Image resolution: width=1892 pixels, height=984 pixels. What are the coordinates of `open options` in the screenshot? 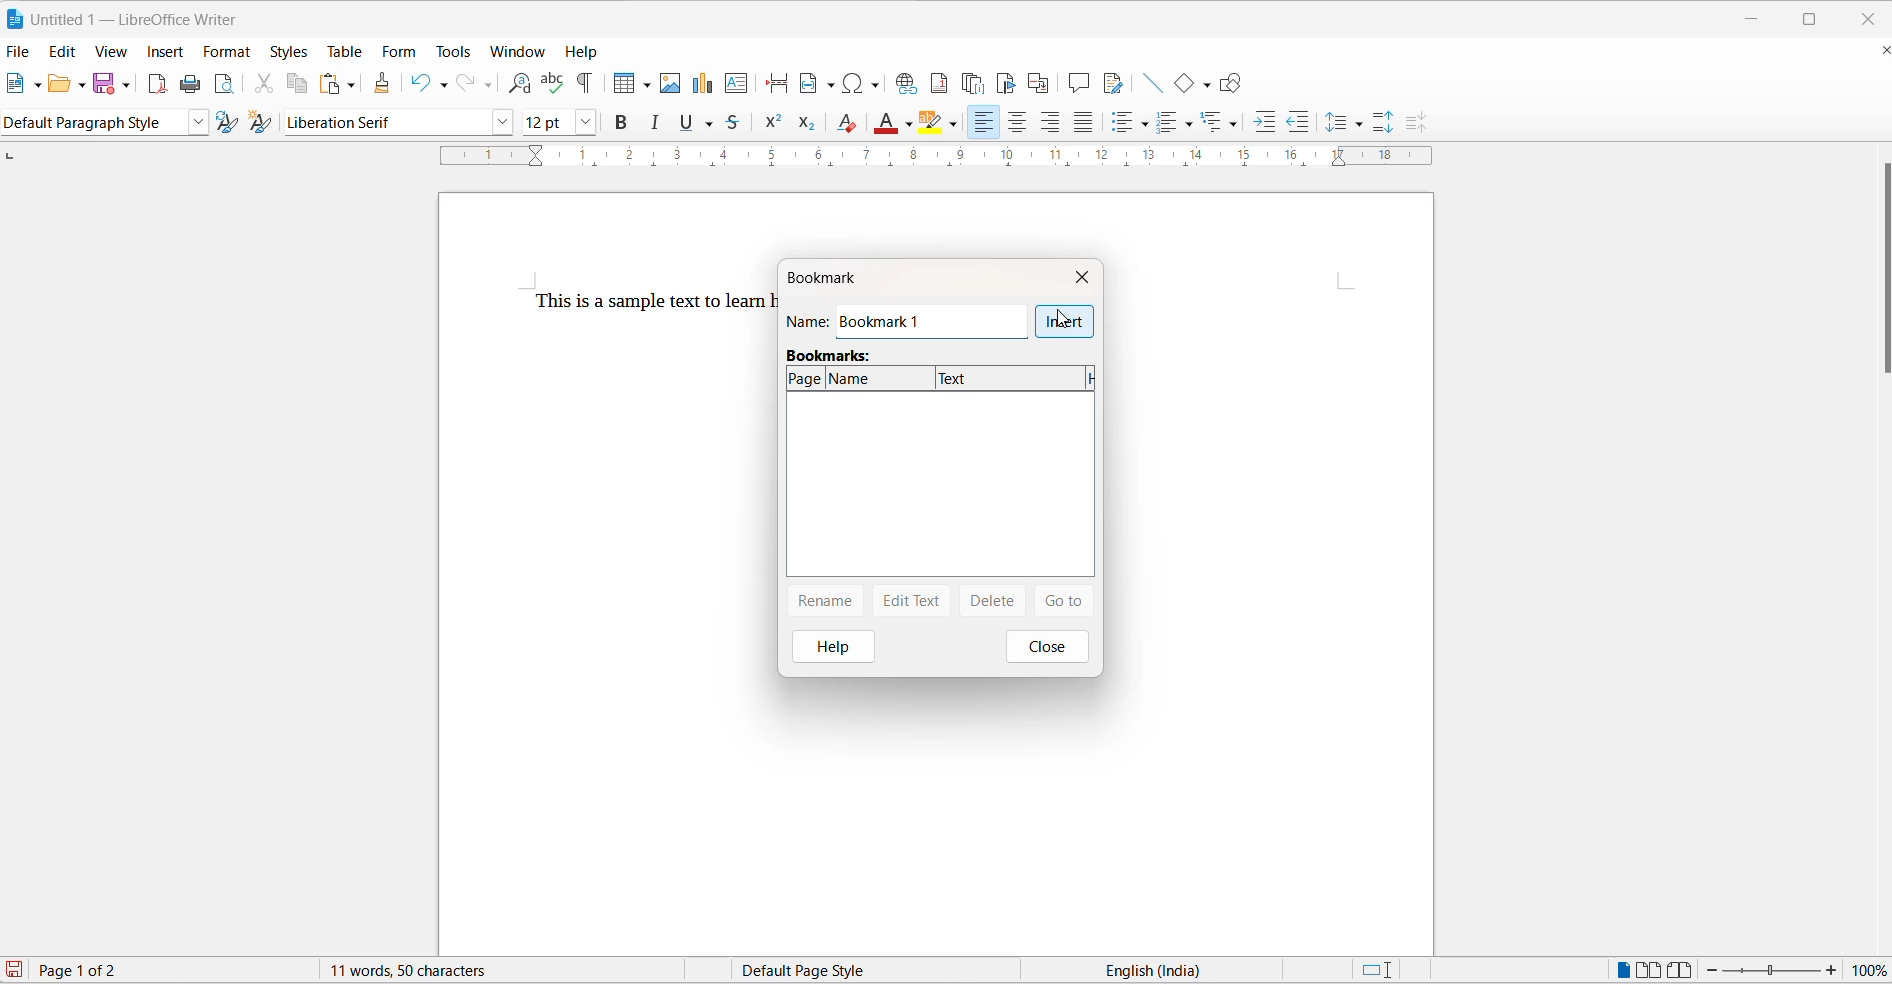 It's located at (83, 85).